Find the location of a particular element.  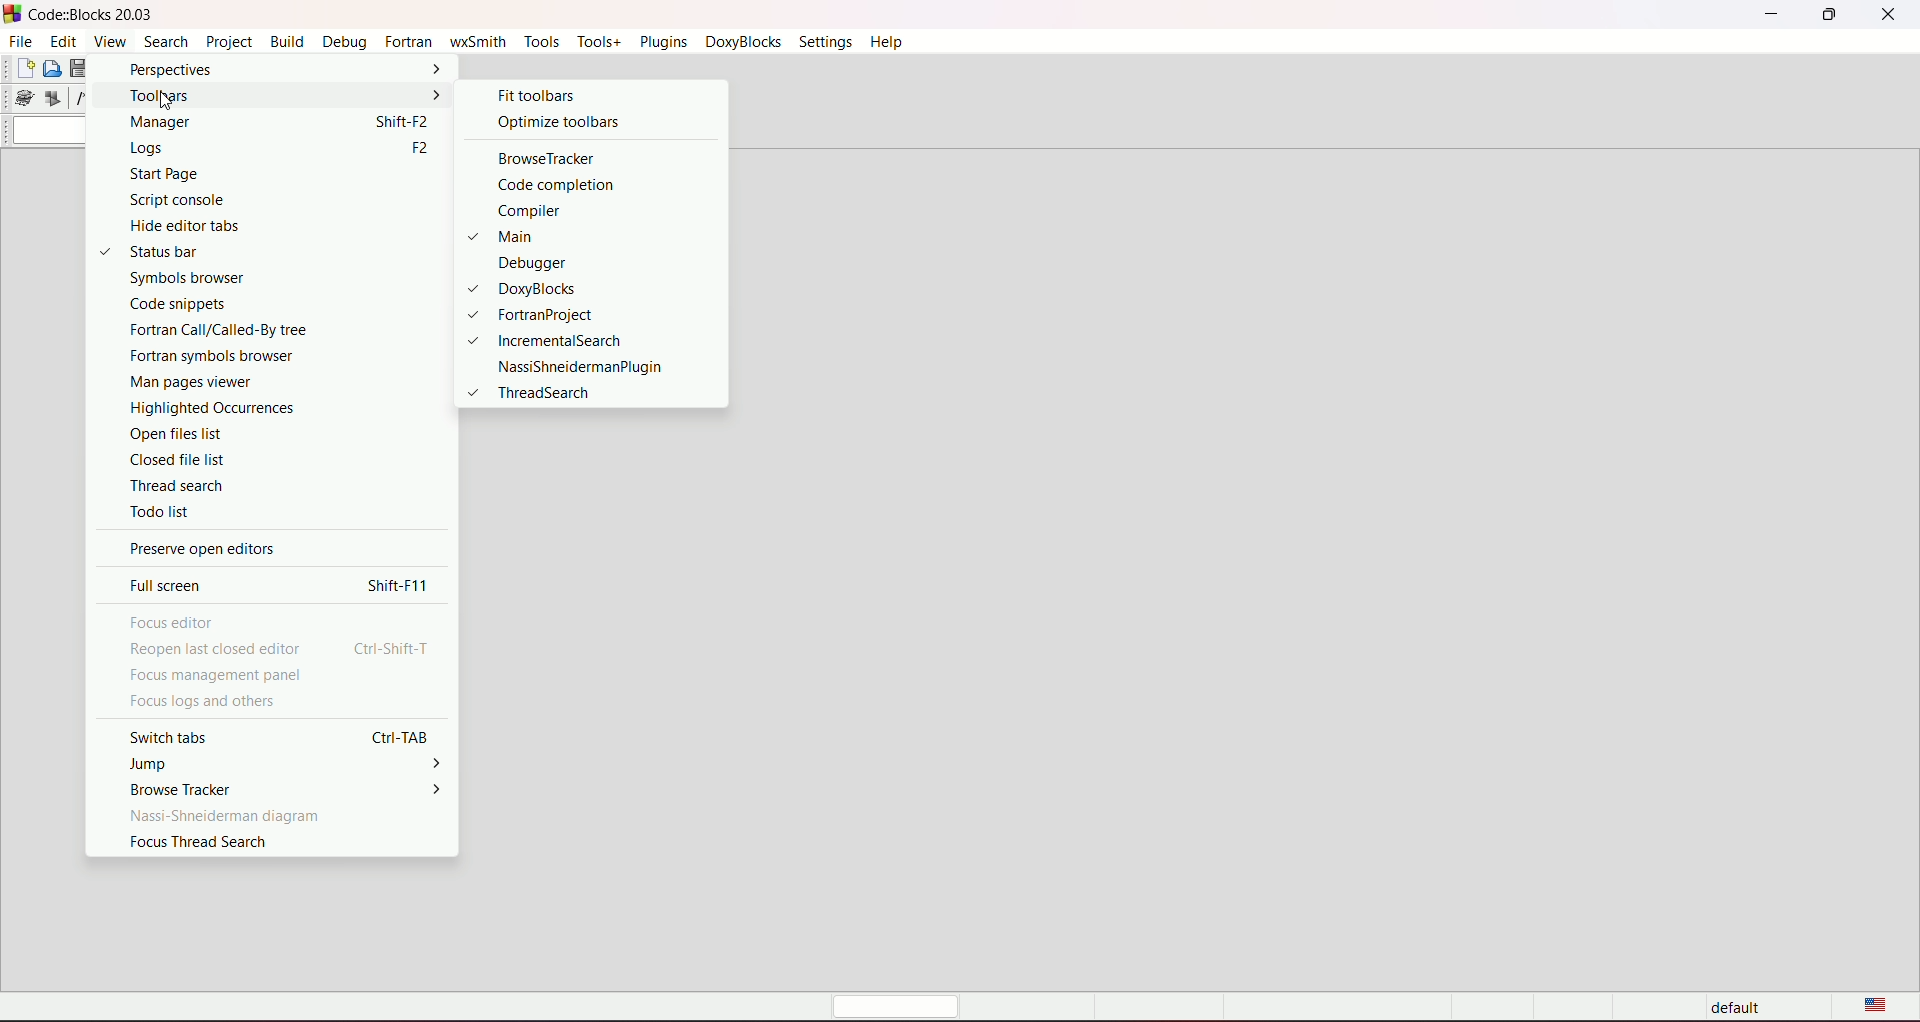

code completion is located at coordinates (560, 186).